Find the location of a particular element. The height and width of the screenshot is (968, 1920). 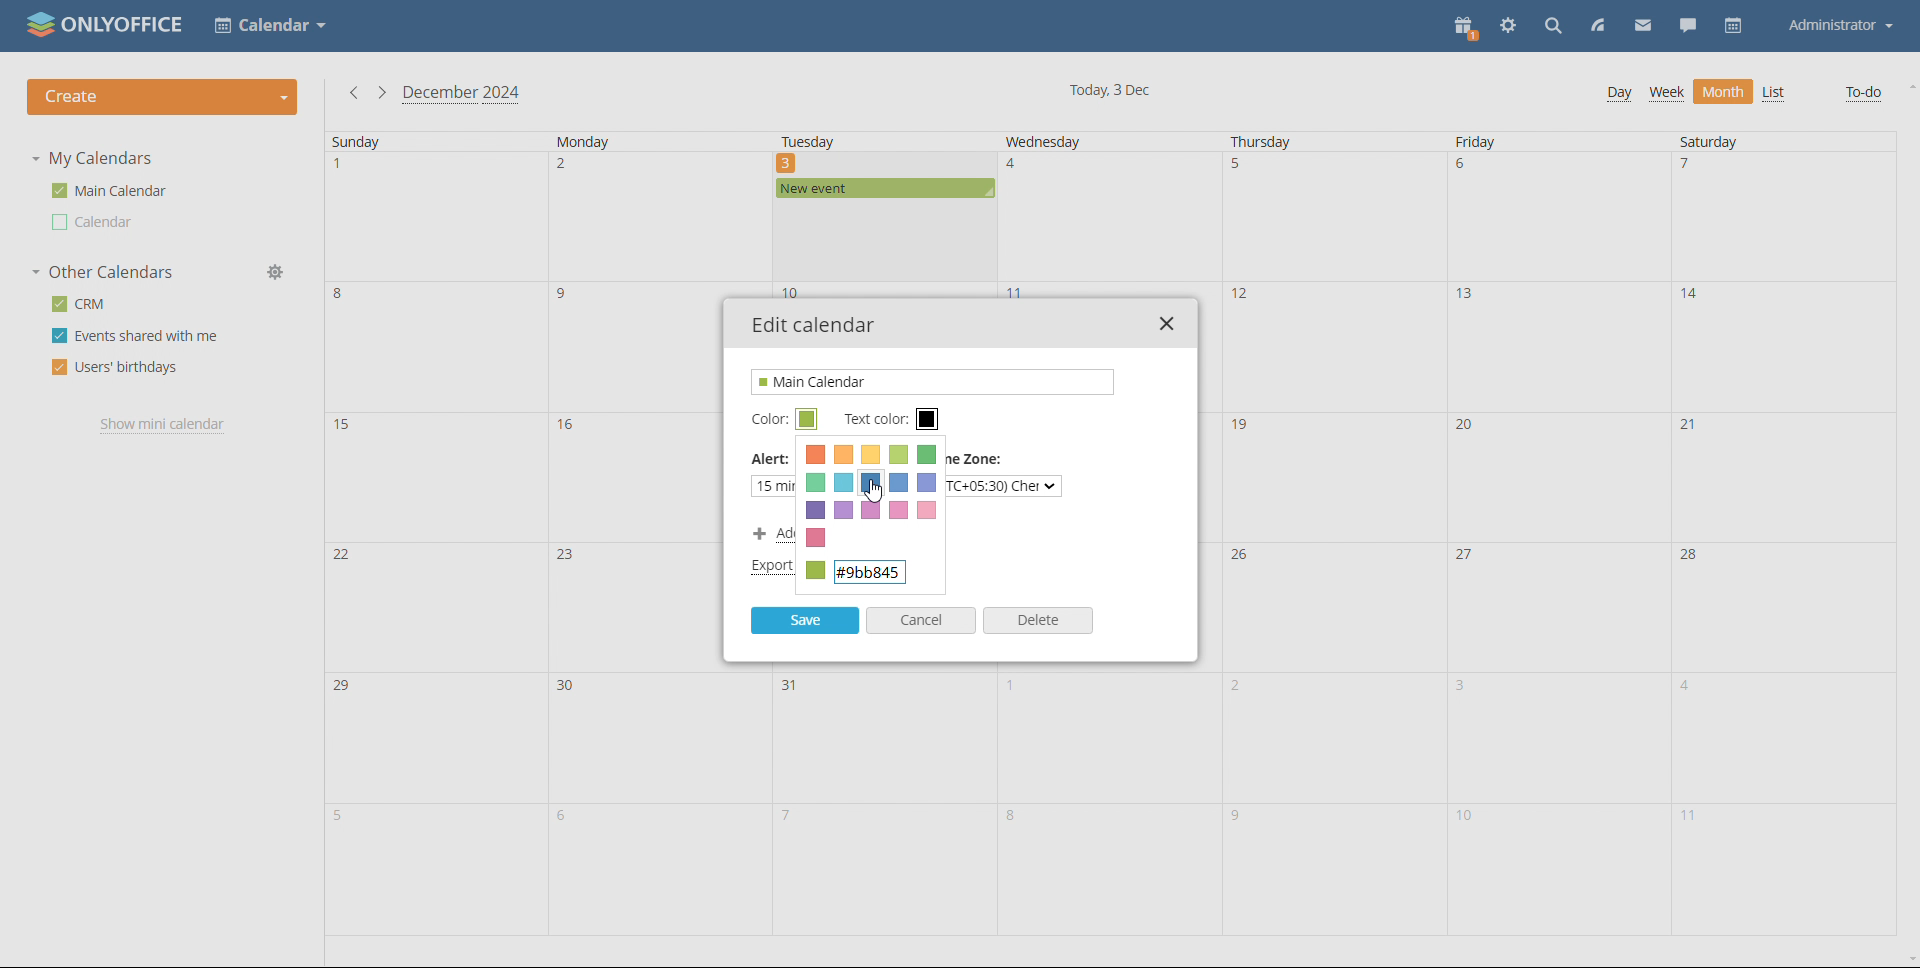

edit calendar is located at coordinates (815, 325).